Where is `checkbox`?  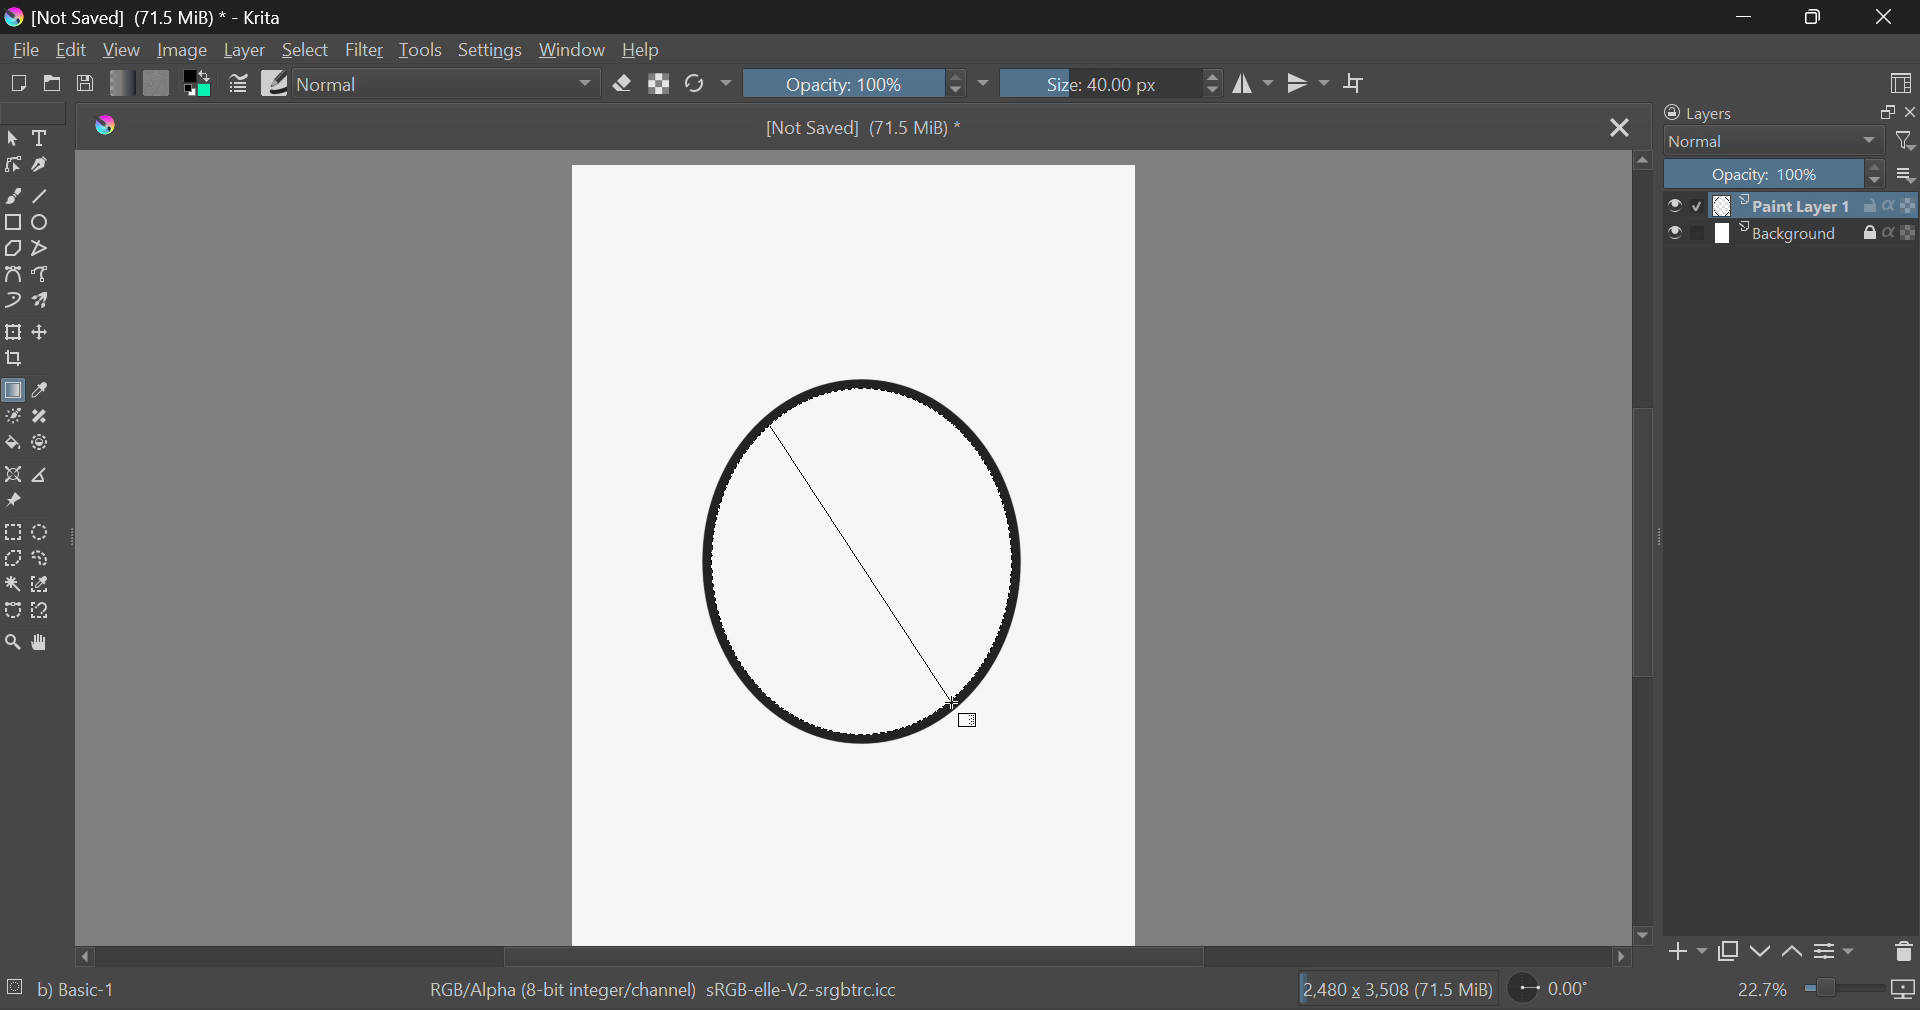 checkbox is located at coordinates (1688, 232).